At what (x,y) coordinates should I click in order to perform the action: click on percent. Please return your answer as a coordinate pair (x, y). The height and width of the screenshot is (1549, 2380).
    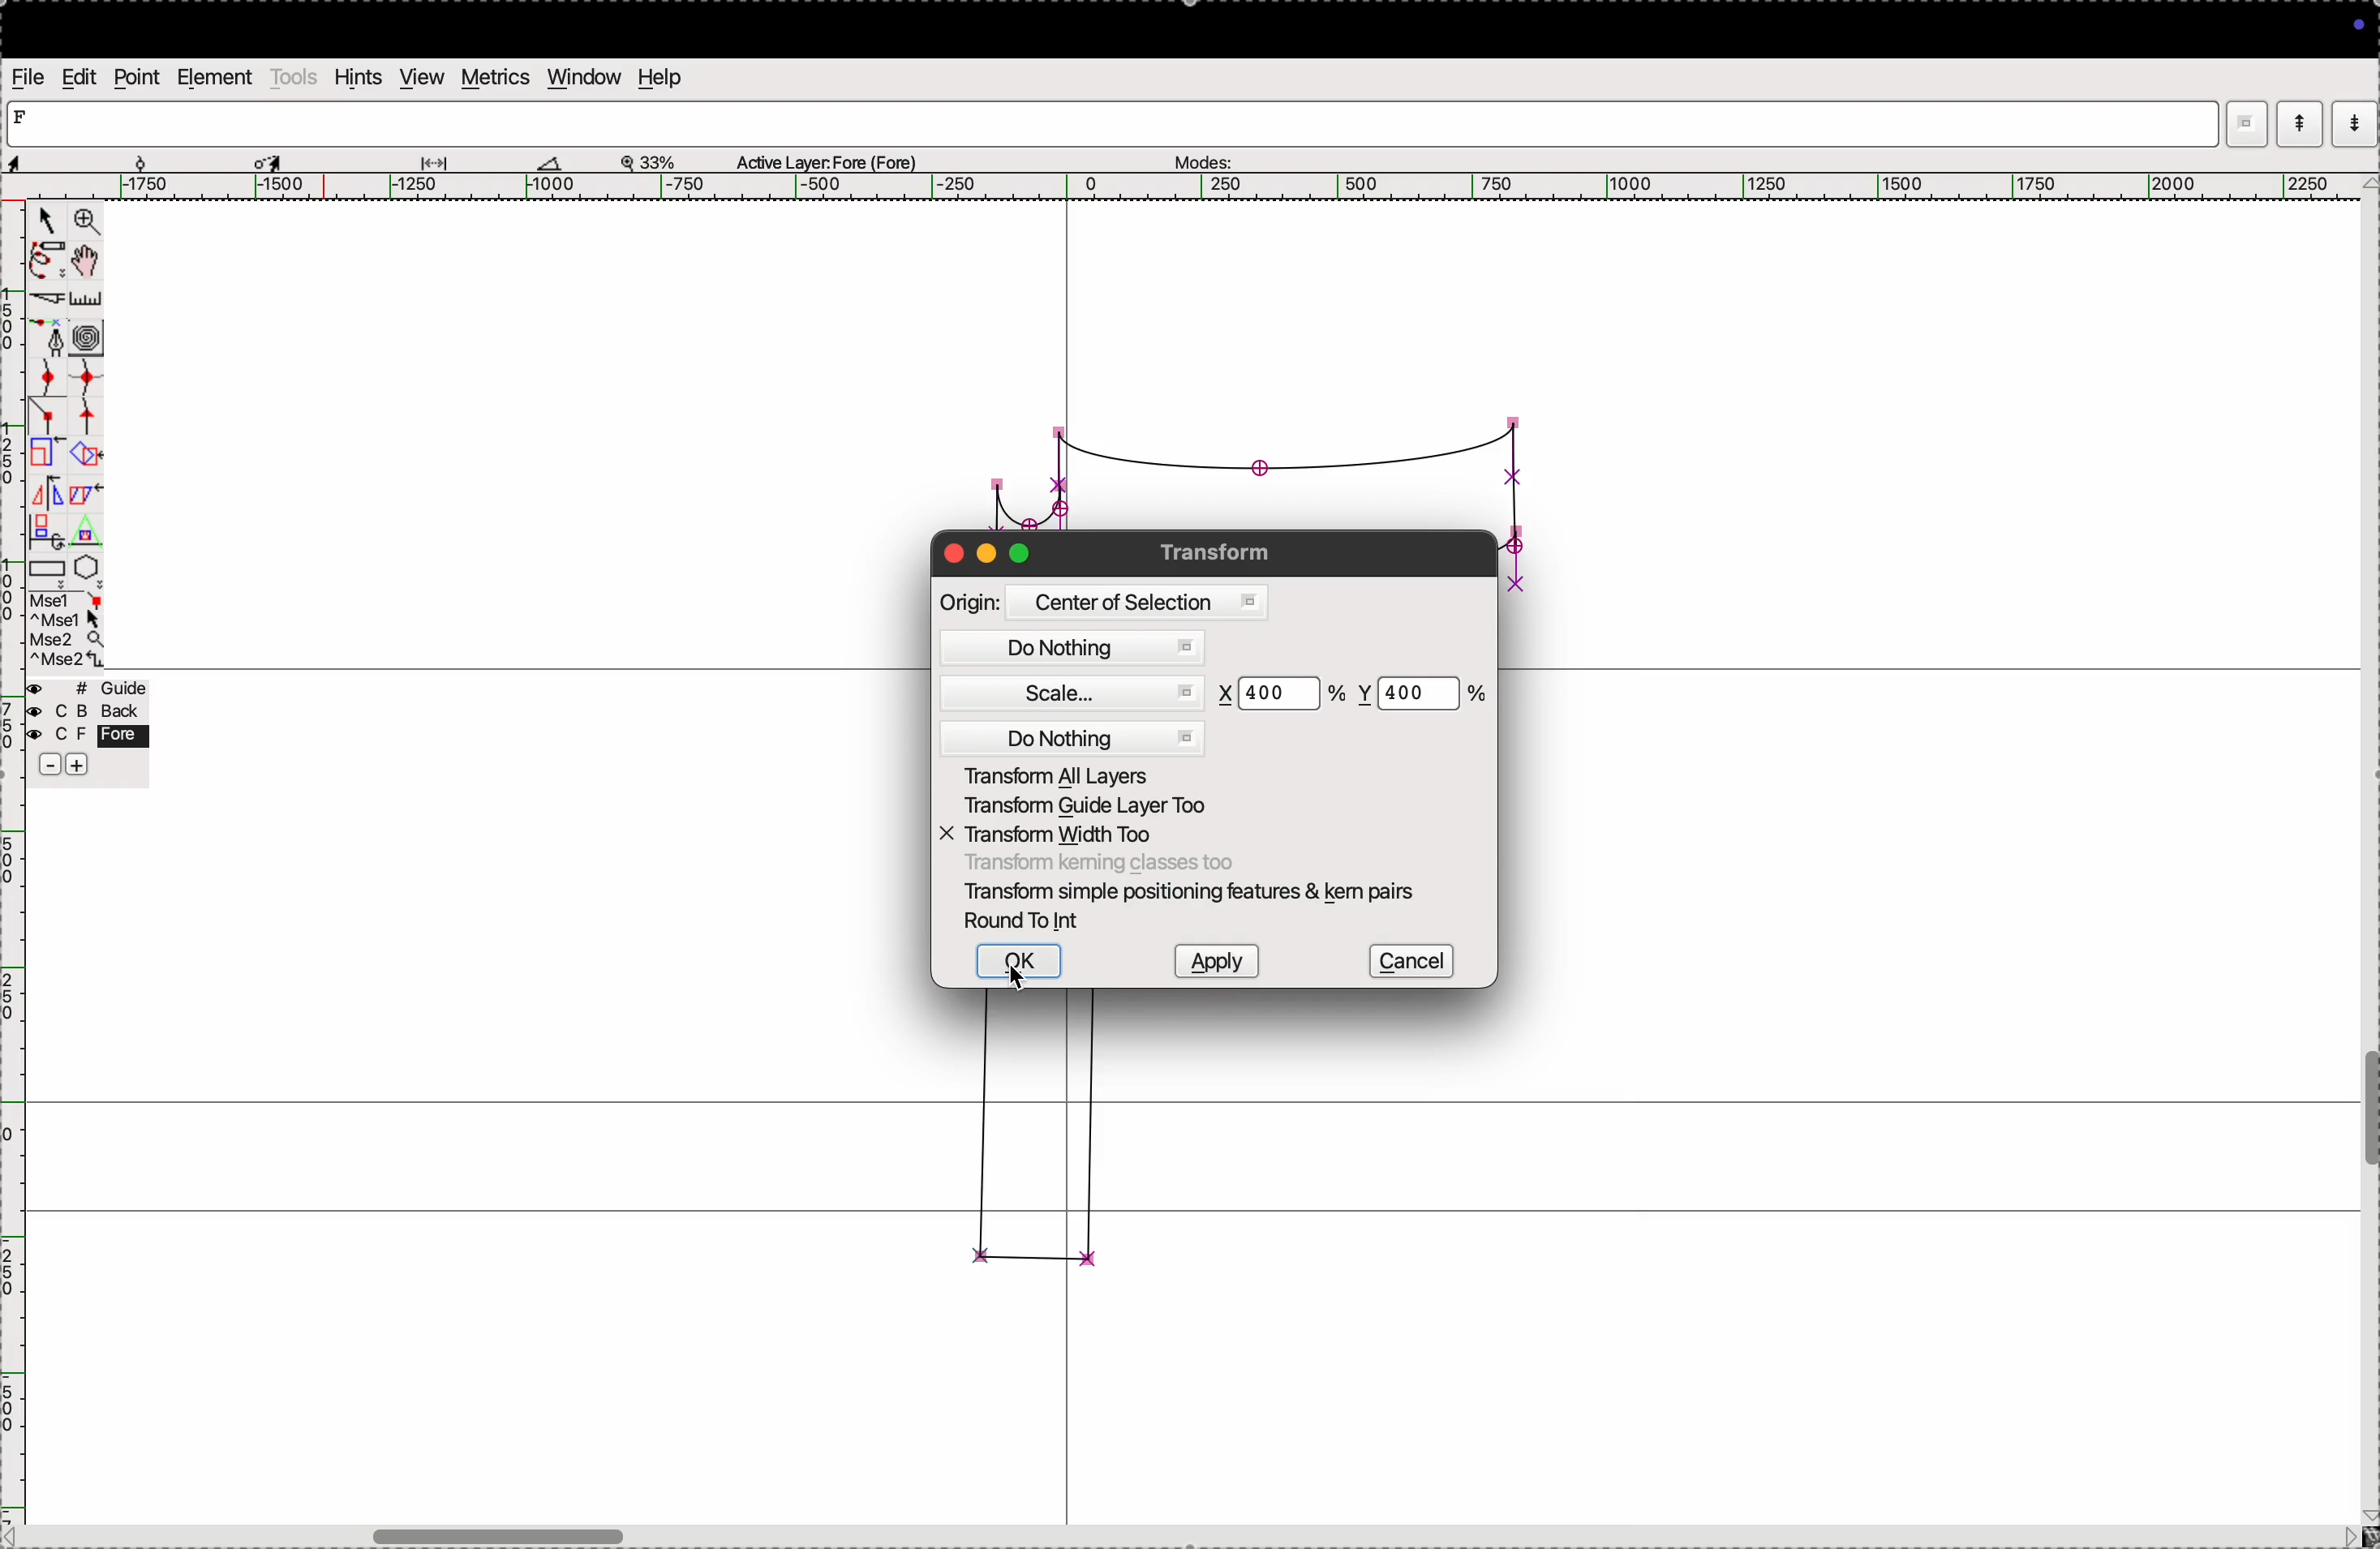
    Looking at the image, I should click on (1474, 693).